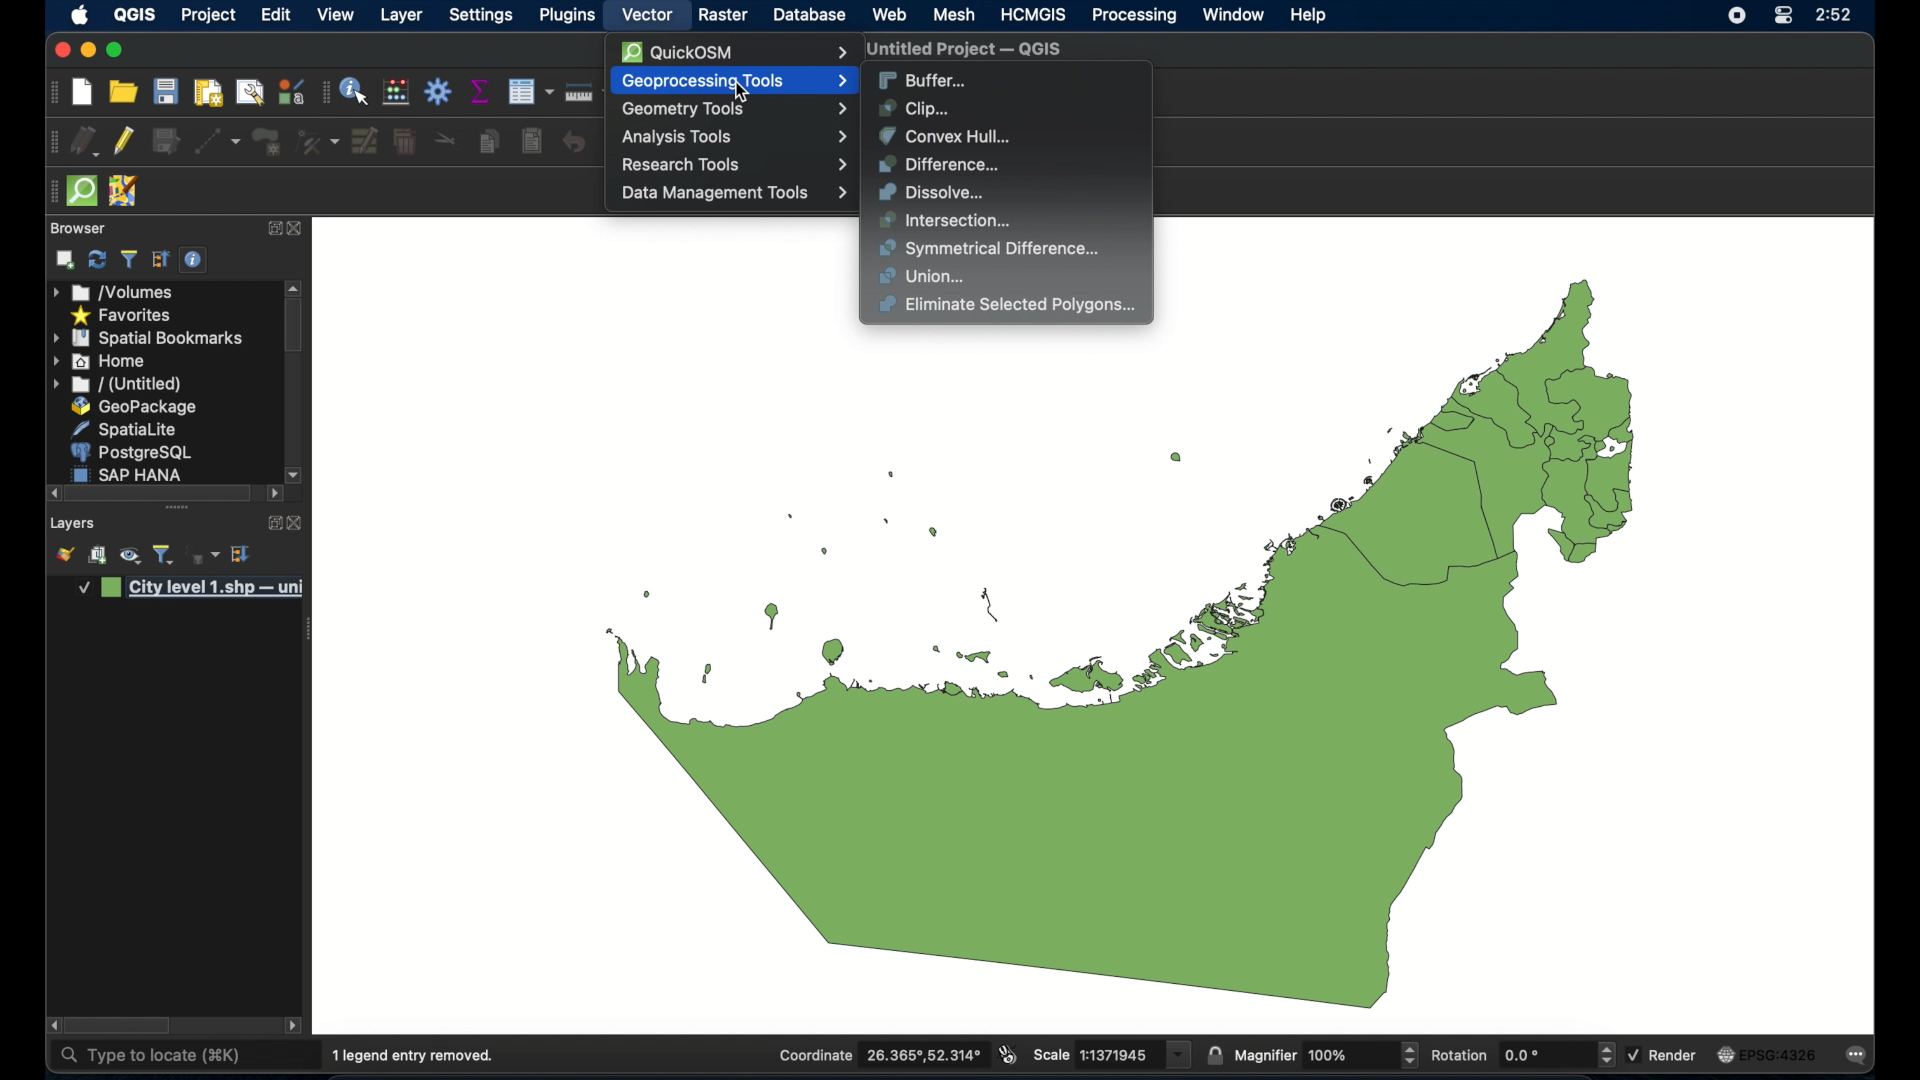 The height and width of the screenshot is (1080, 1920). What do you see at coordinates (1327, 1054) in the screenshot?
I see `magnifier` at bounding box center [1327, 1054].